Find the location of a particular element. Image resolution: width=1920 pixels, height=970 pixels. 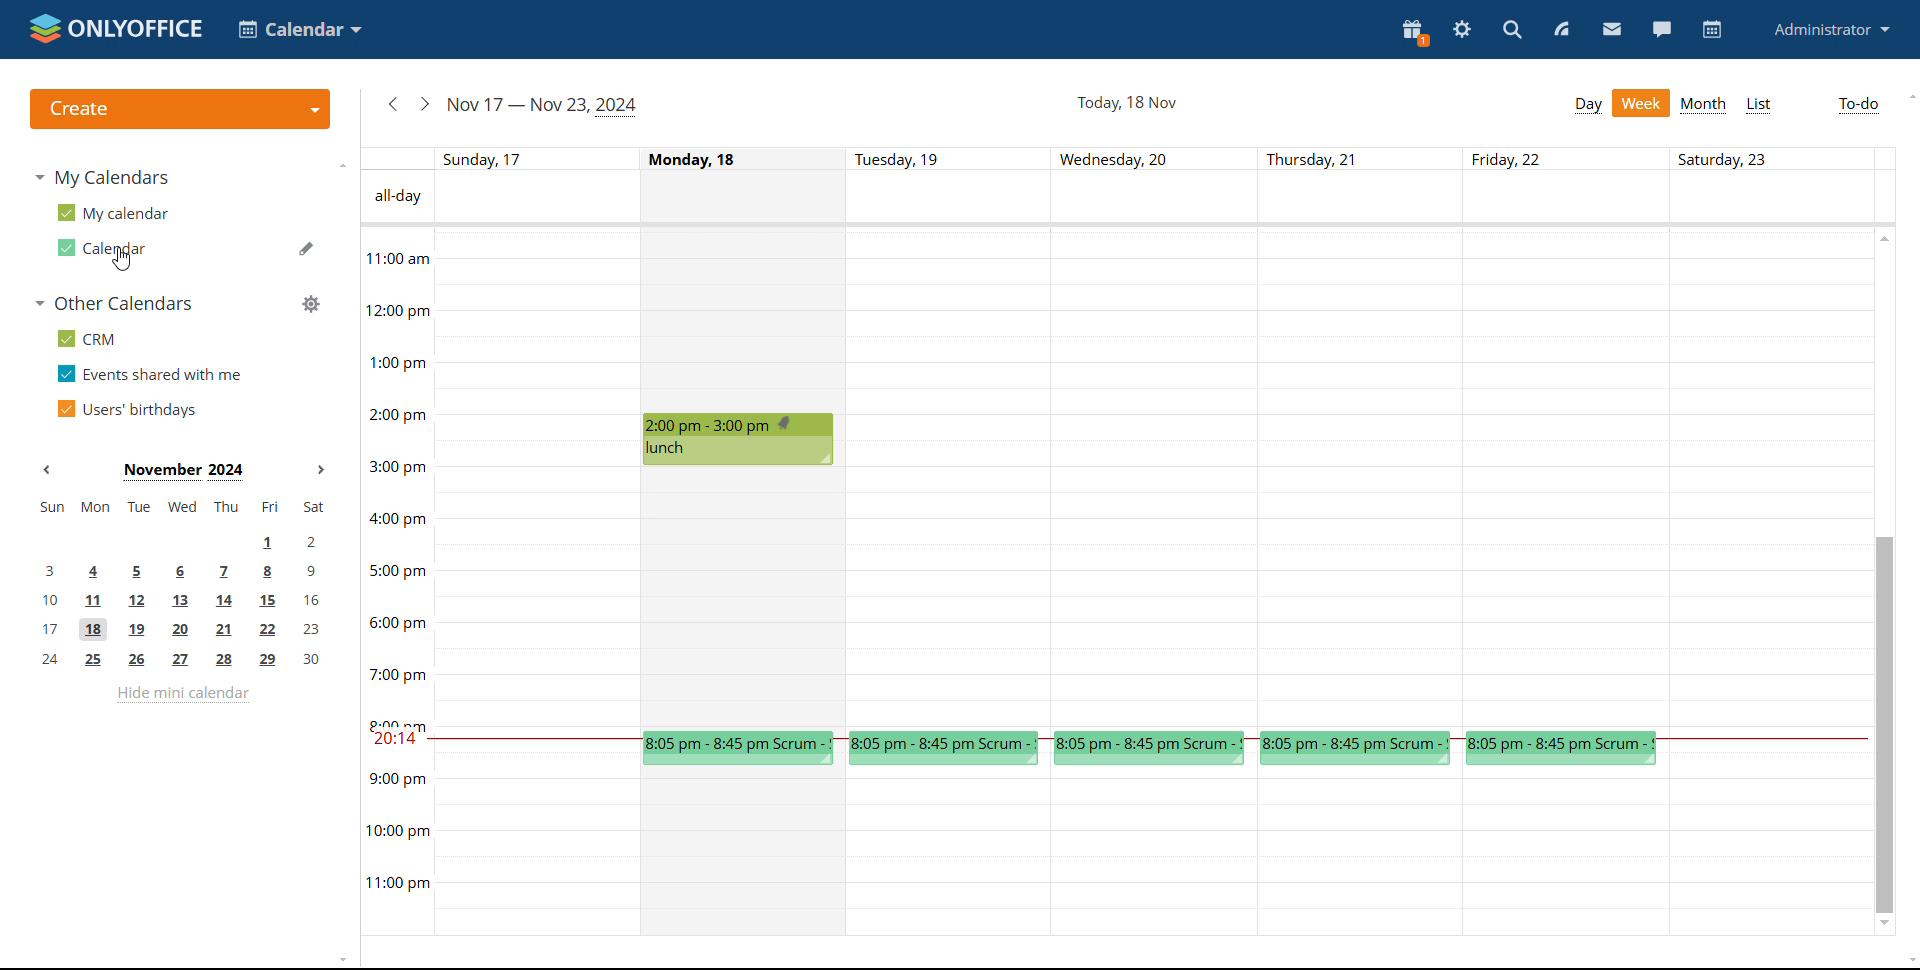

all-day event is located at coordinates (1164, 200).